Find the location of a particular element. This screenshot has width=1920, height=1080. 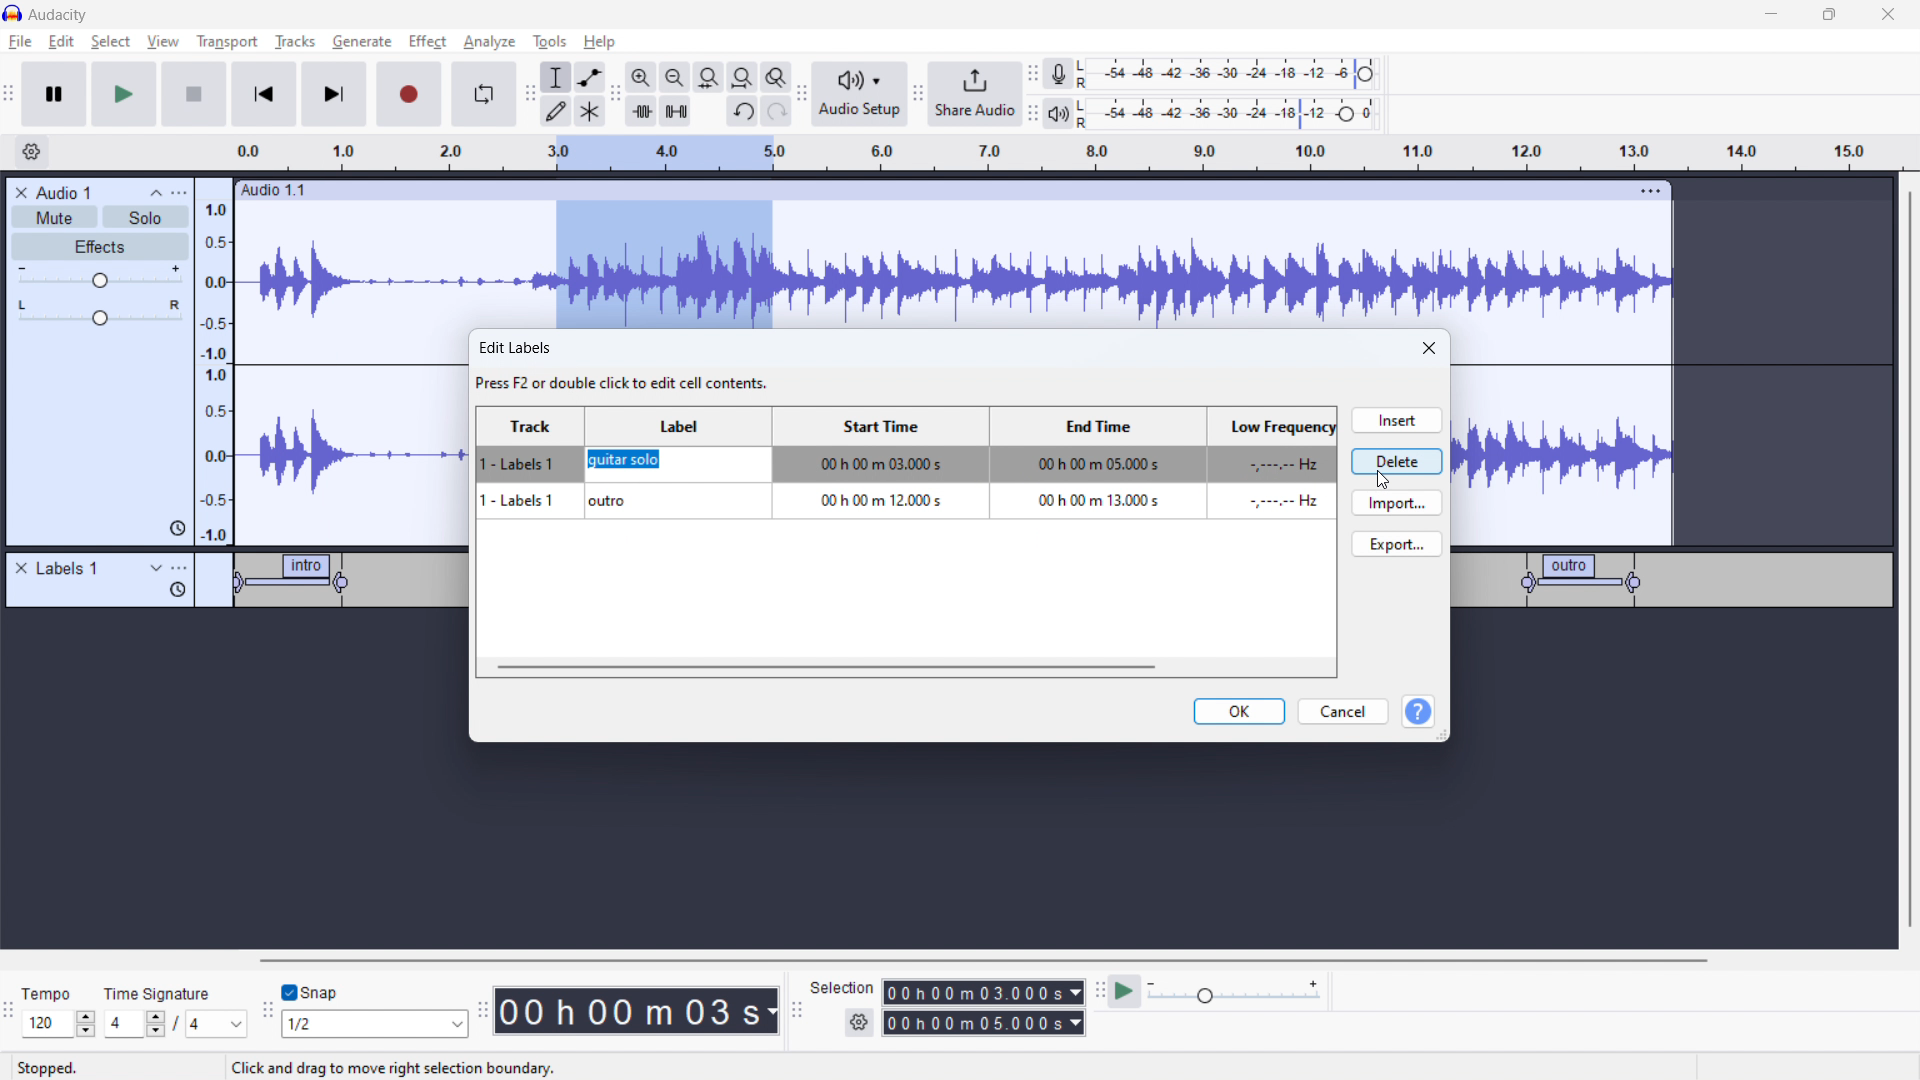

stop is located at coordinates (194, 93).